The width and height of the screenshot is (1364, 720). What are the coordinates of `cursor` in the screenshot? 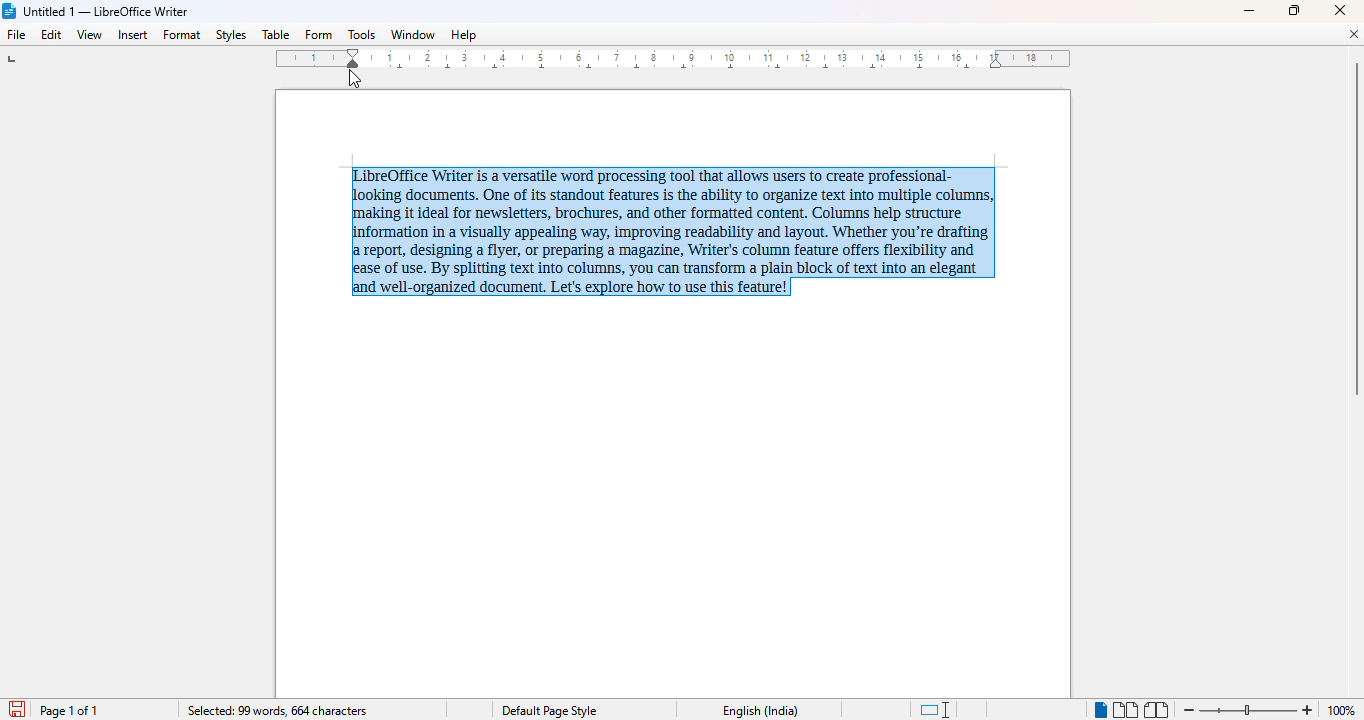 It's located at (355, 79).